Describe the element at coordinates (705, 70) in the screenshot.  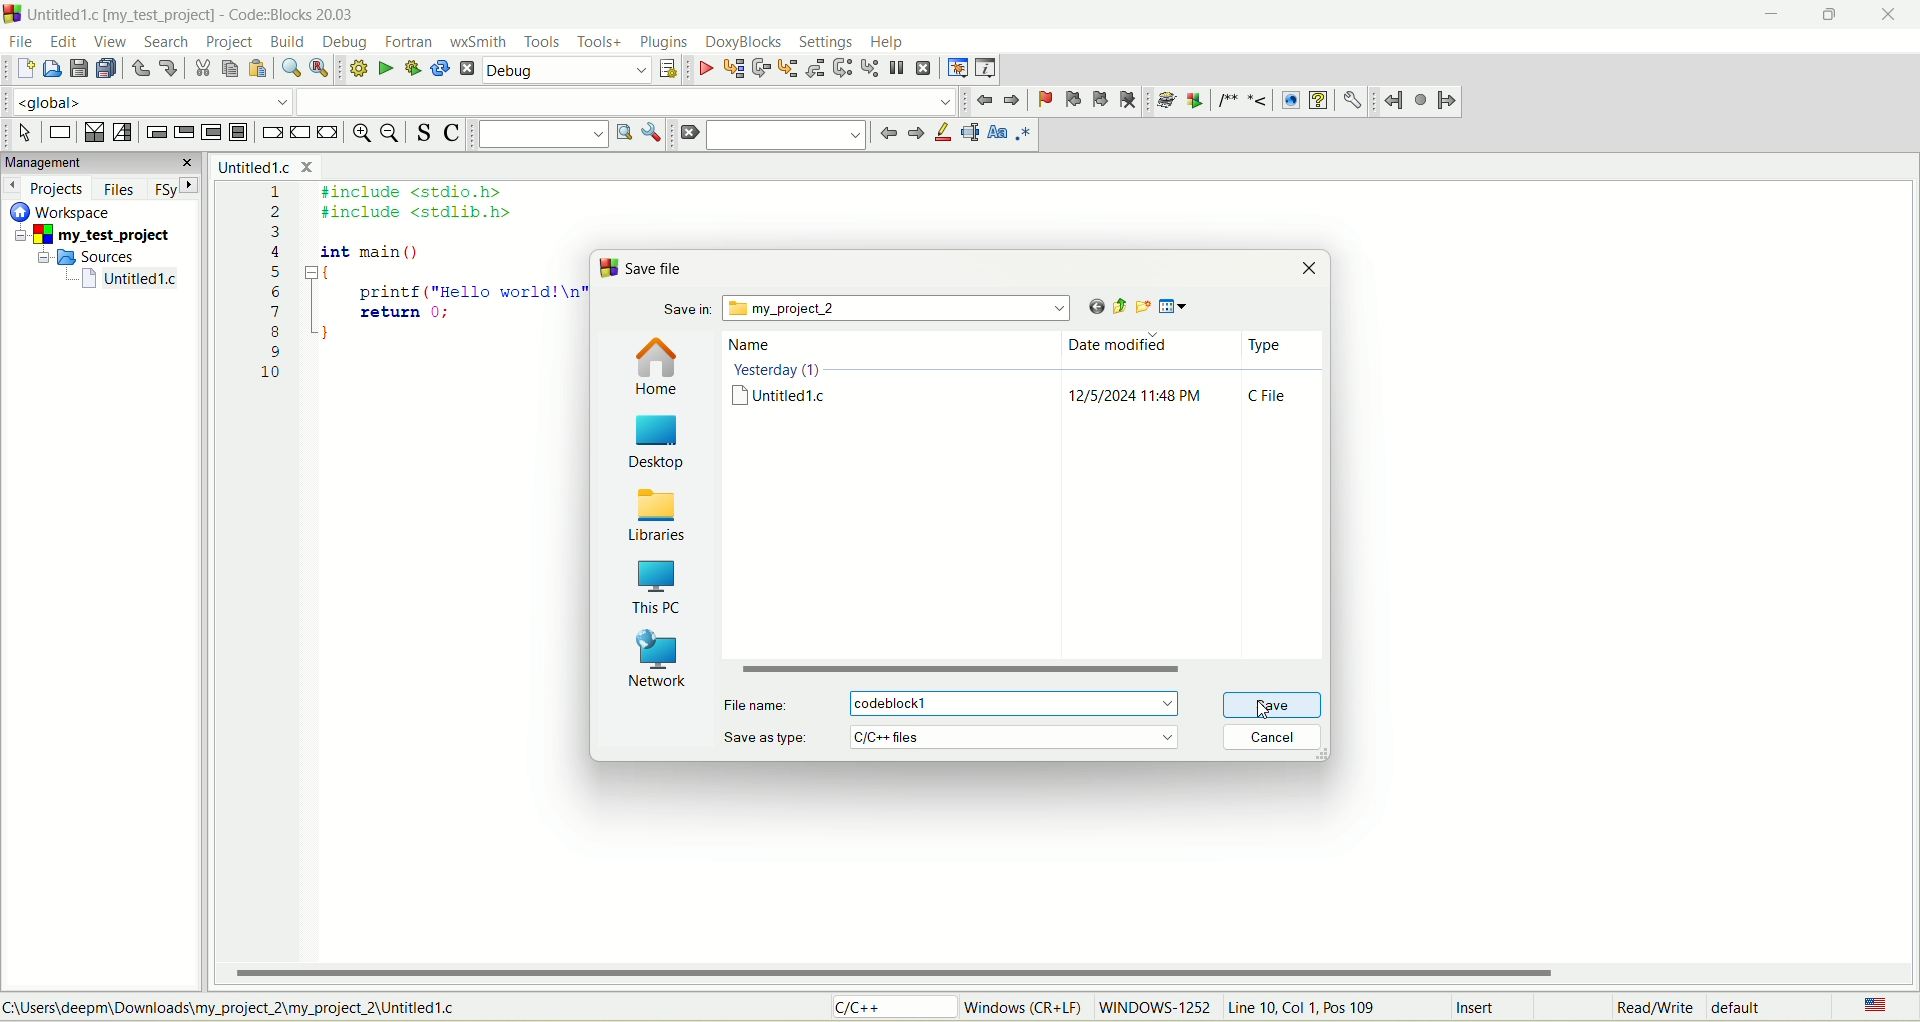
I see `debug` at that location.